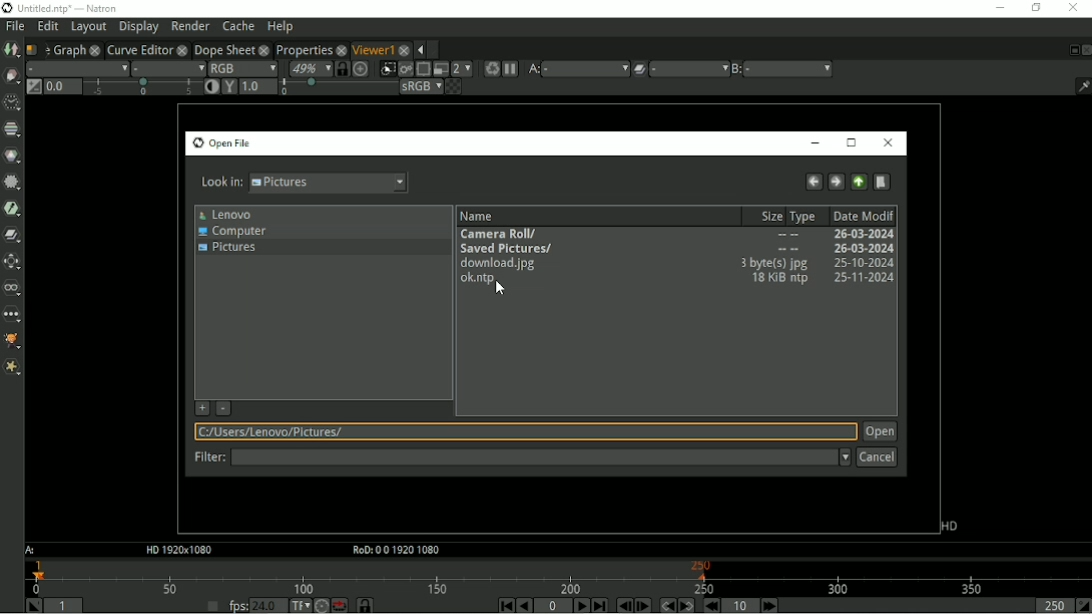 Image resolution: width=1092 pixels, height=614 pixels. What do you see at coordinates (264, 49) in the screenshot?
I see `close` at bounding box center [264, 49].